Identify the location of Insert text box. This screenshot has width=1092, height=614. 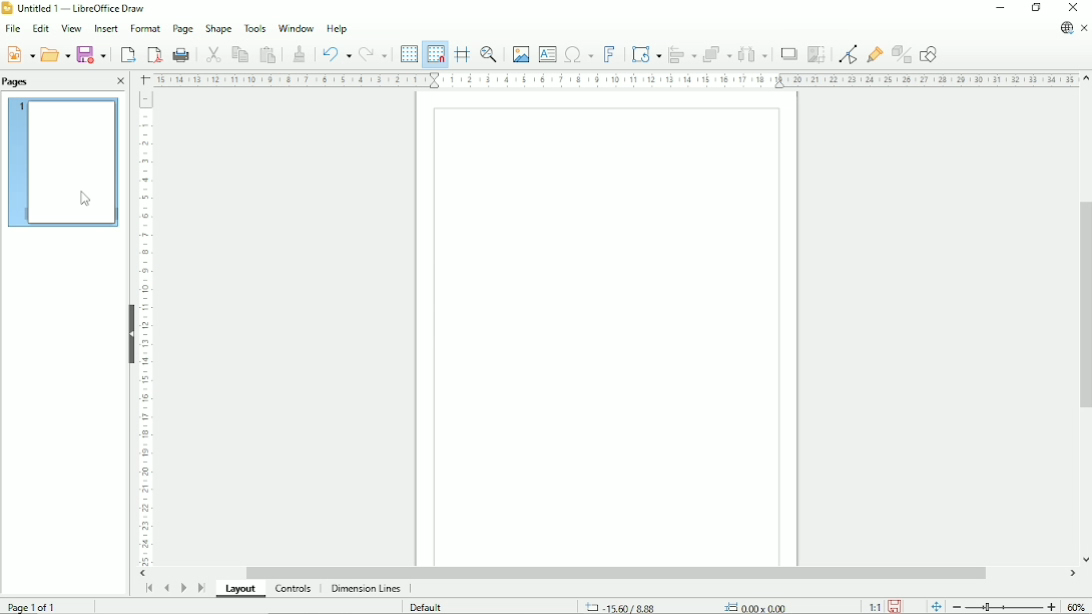
(547, 53).